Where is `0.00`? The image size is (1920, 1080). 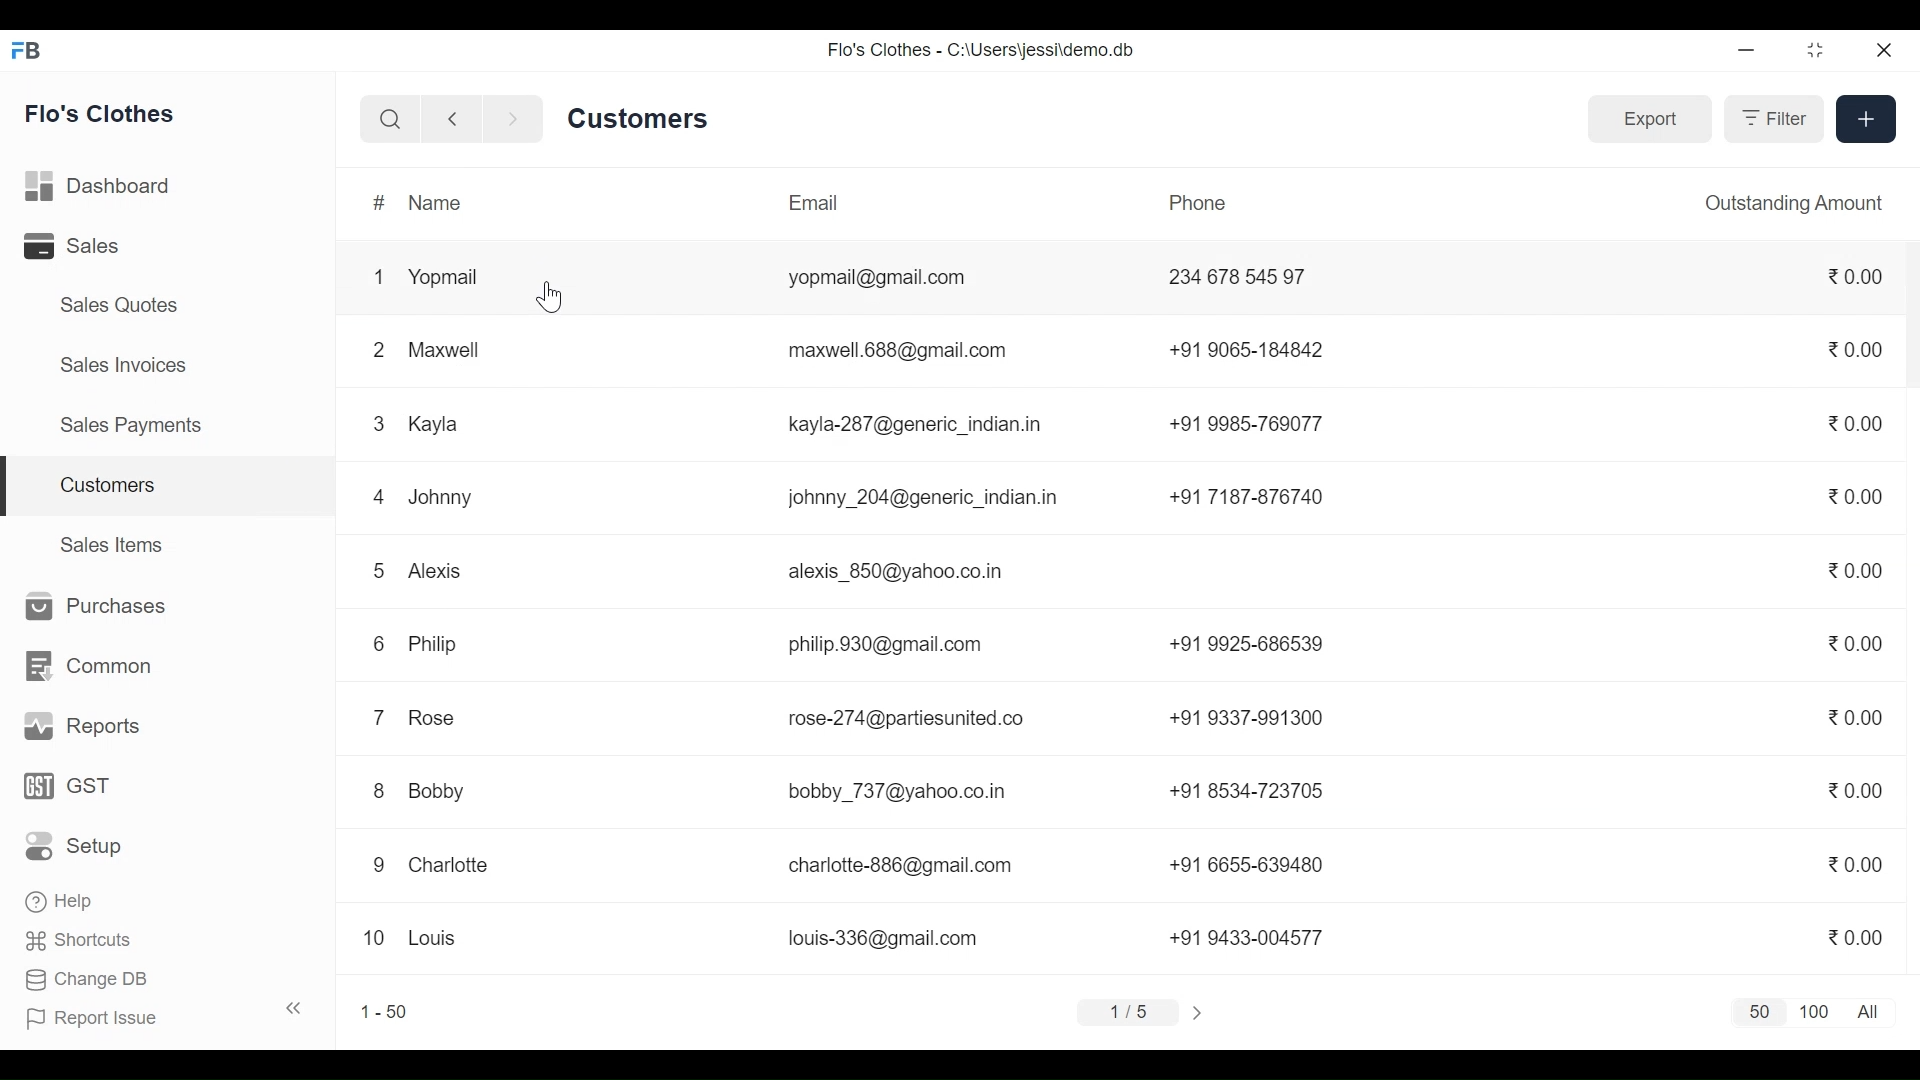
0.00 is located at coordinates (1857, 717).